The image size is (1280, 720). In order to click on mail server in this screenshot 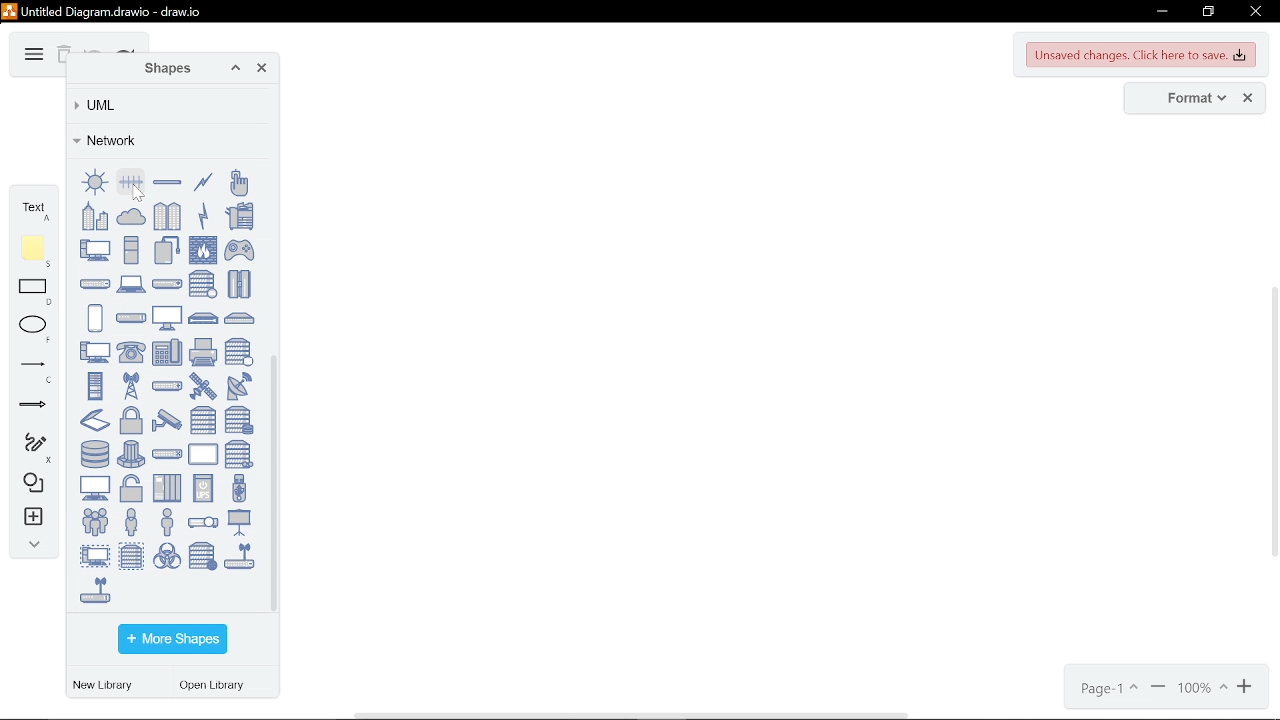, I will do `click(203, 284)`.